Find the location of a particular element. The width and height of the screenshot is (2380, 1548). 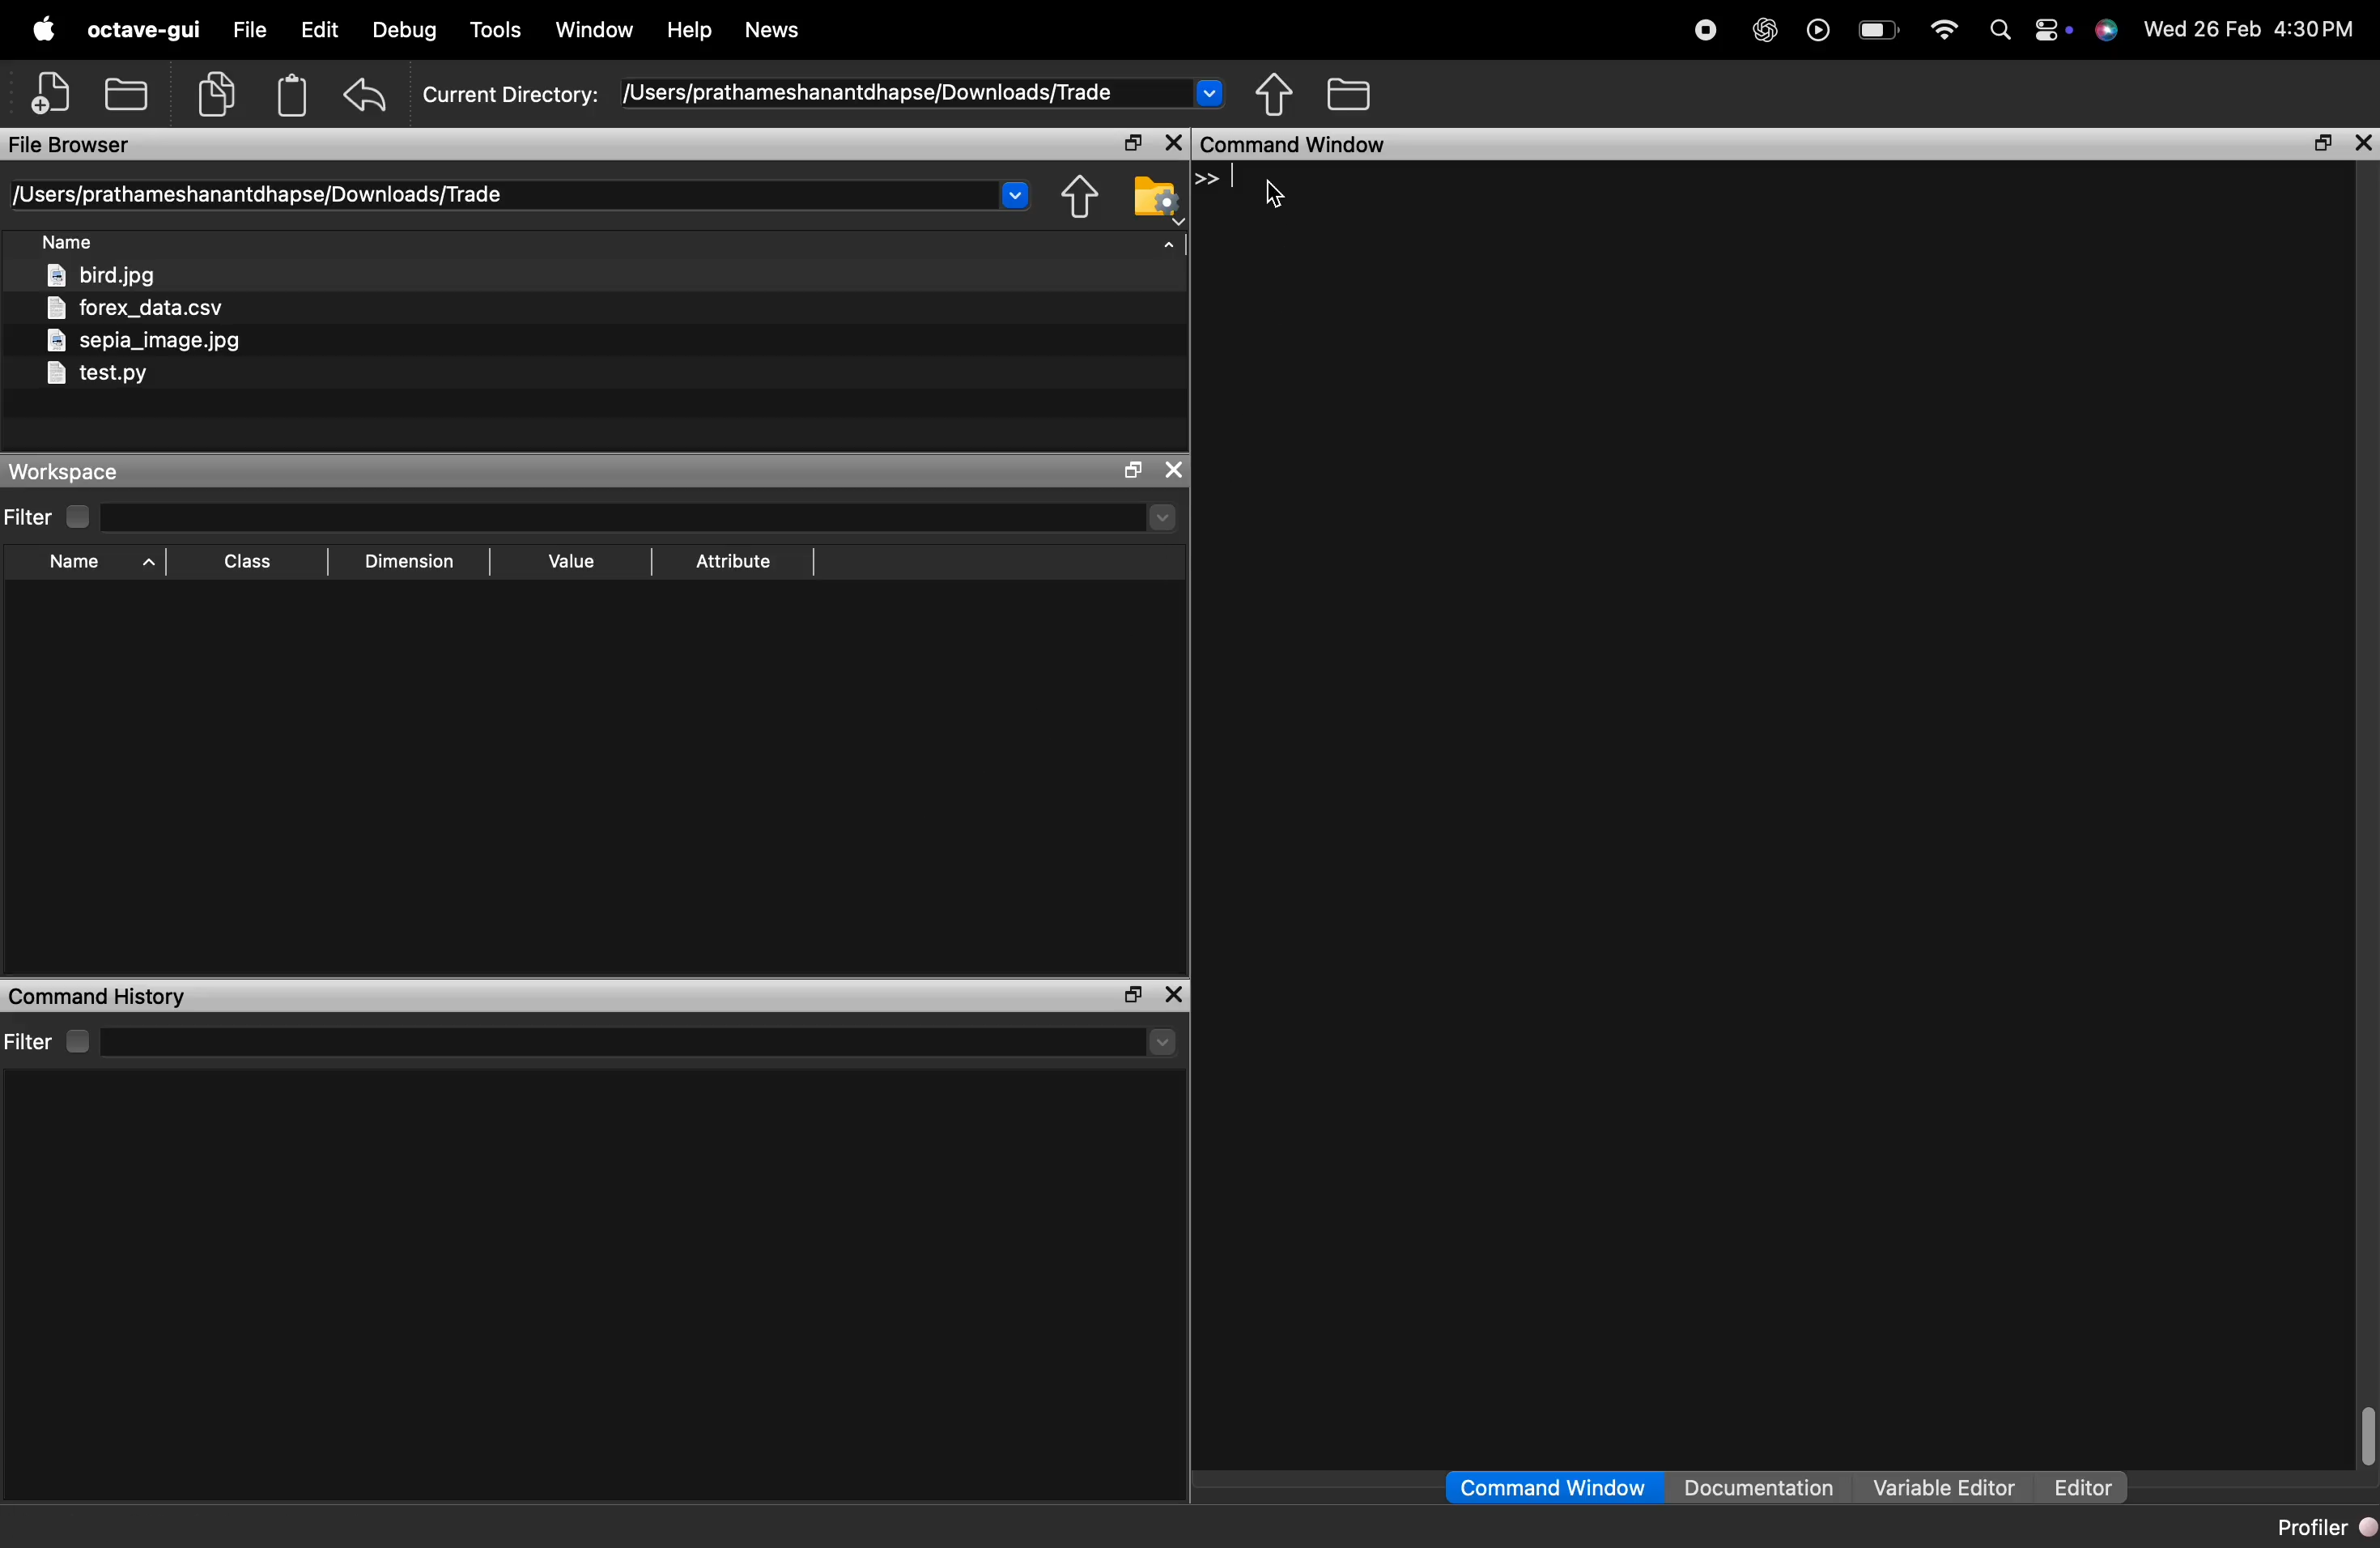

edit is located at coordinates (320, 30).